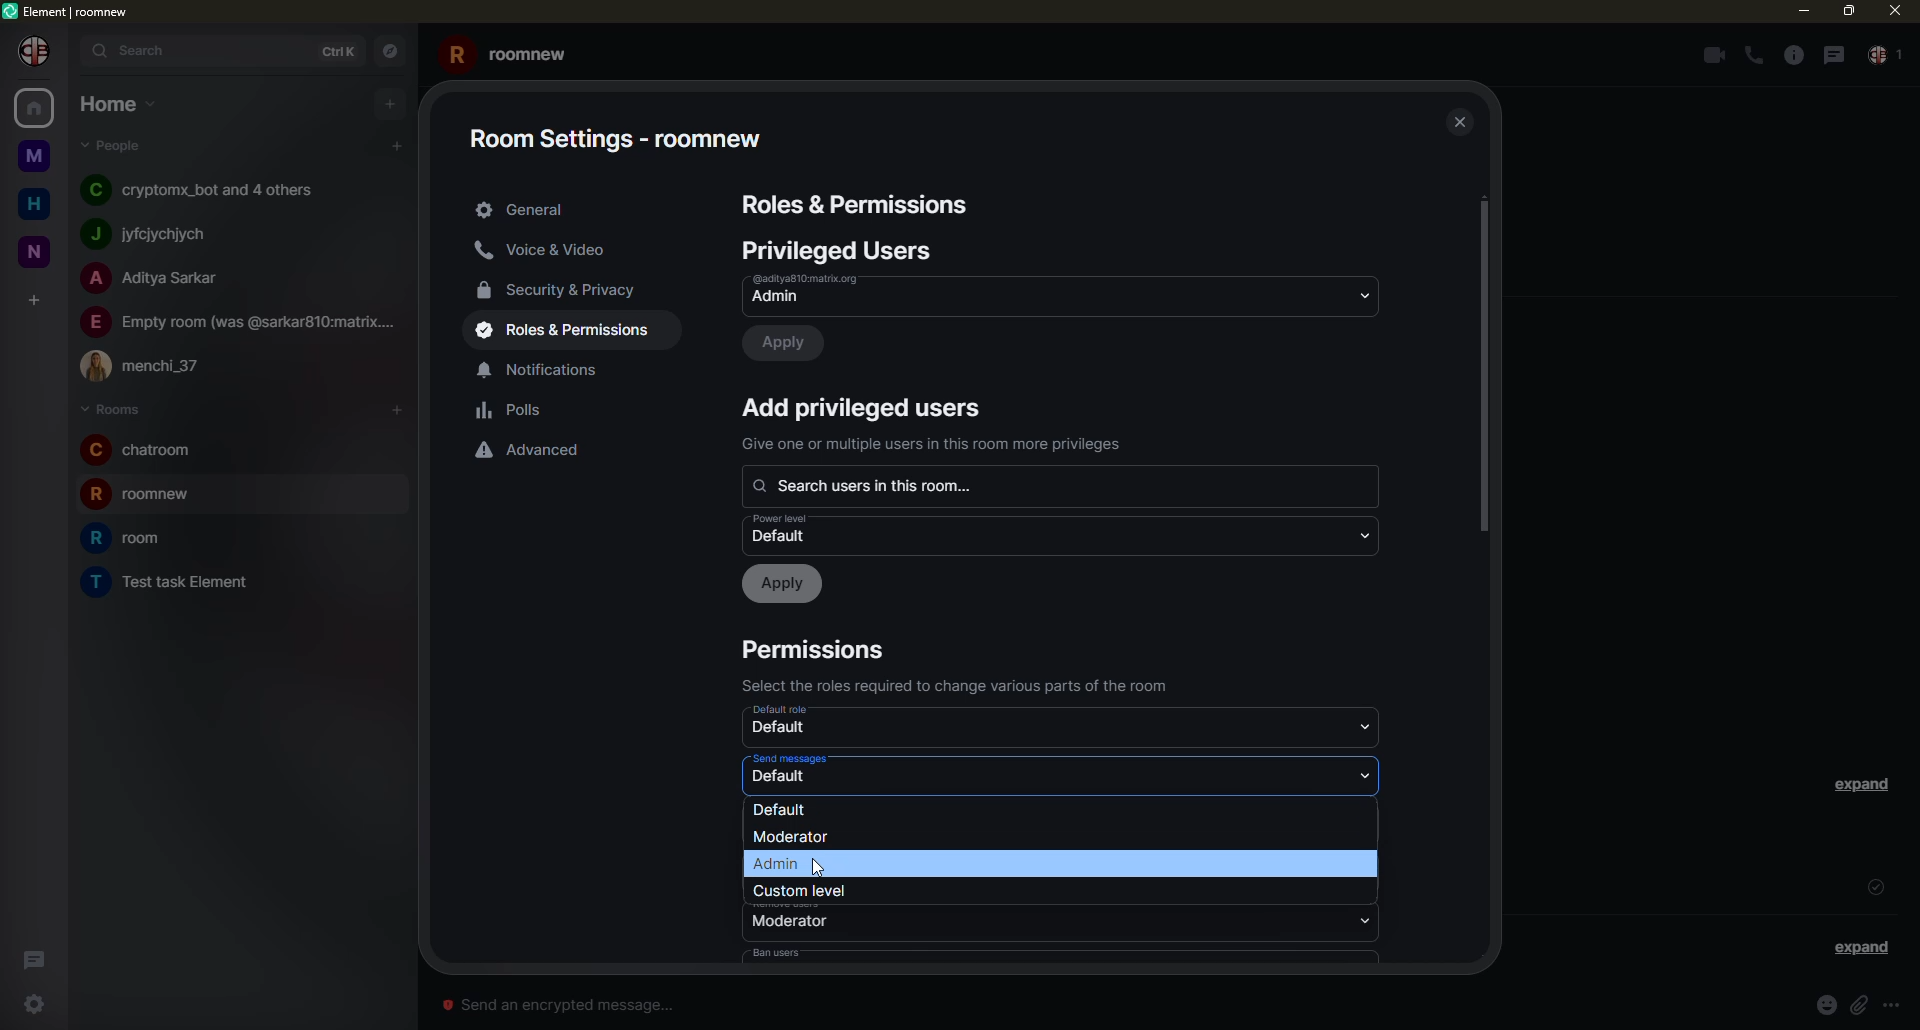  I want to click on geeral, so click(523, 210).